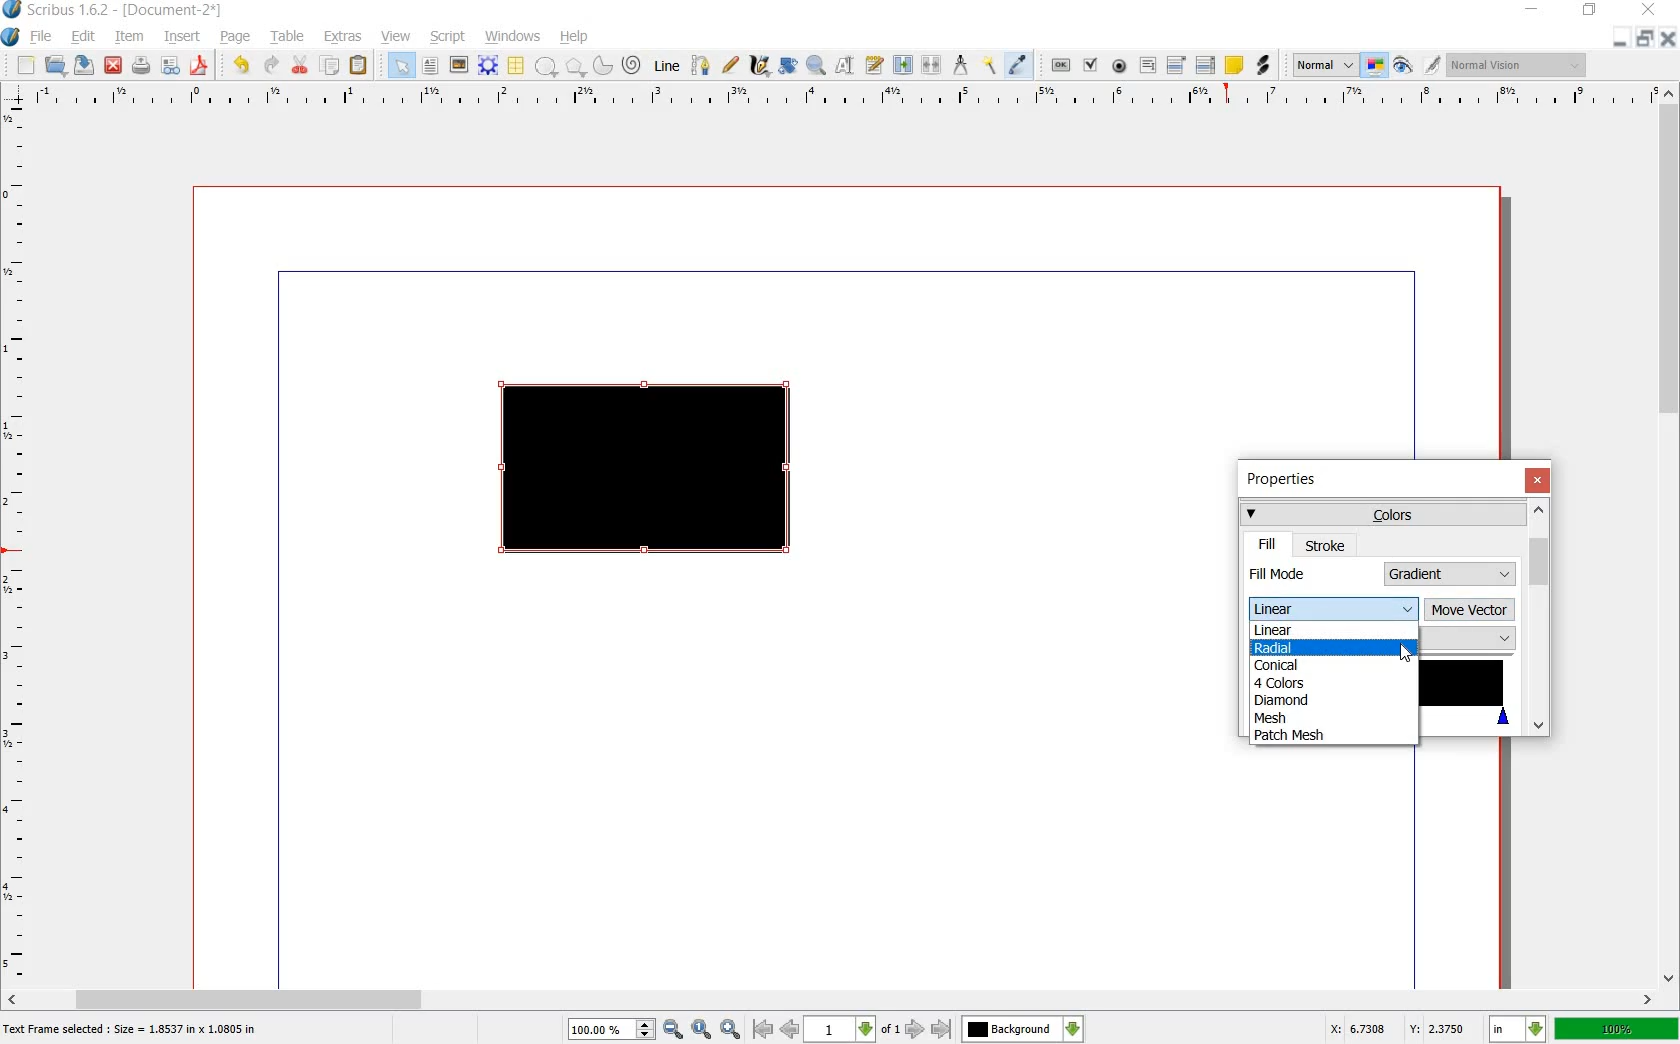  Describe the element at coordinates (889, 1031) in the screenshot. I see `of 1` at that location.